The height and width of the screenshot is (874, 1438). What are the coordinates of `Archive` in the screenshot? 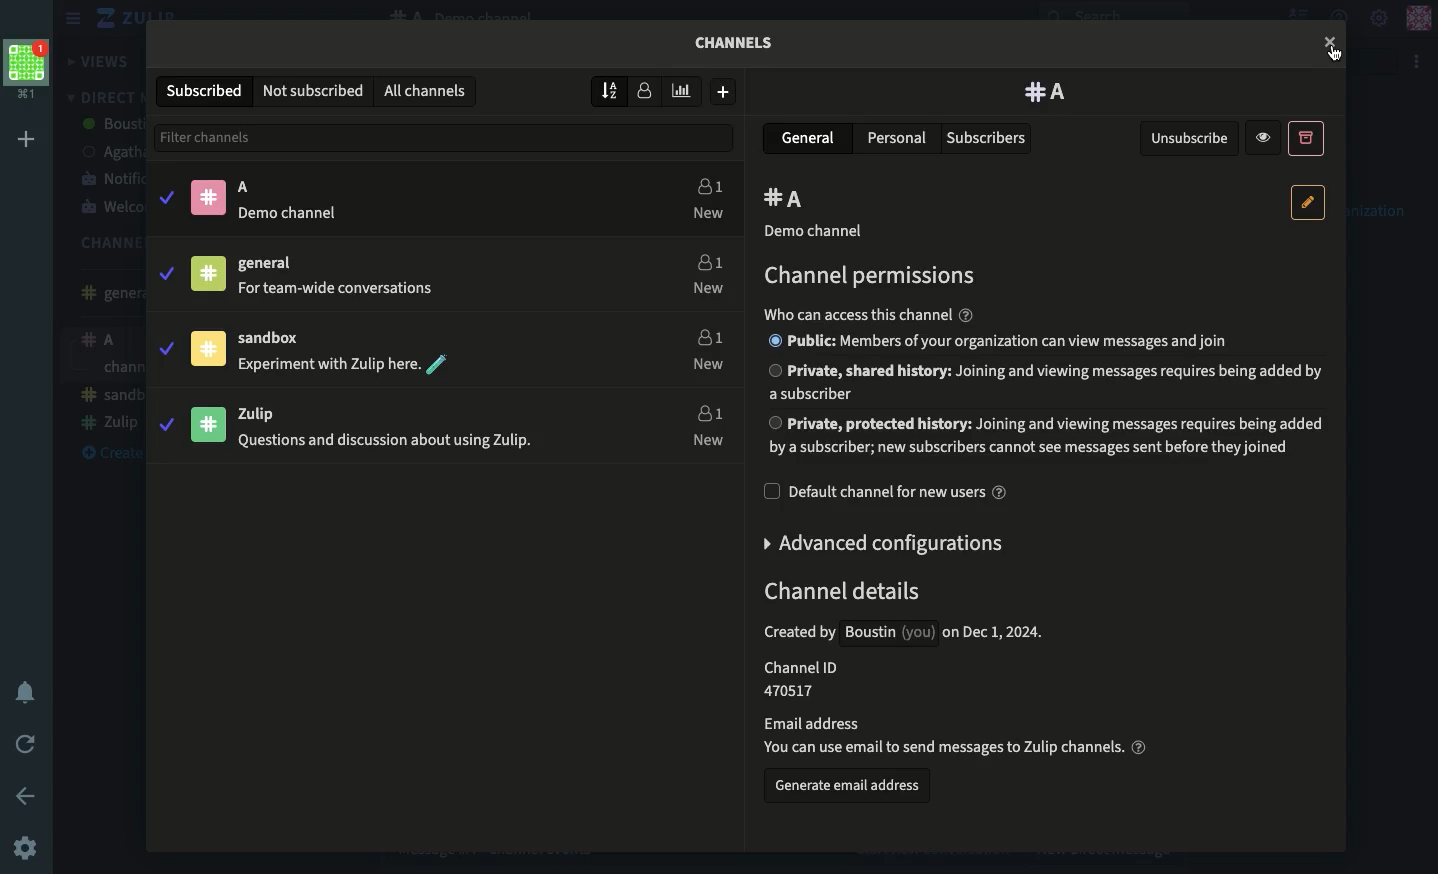 It's located at (1305, 137).